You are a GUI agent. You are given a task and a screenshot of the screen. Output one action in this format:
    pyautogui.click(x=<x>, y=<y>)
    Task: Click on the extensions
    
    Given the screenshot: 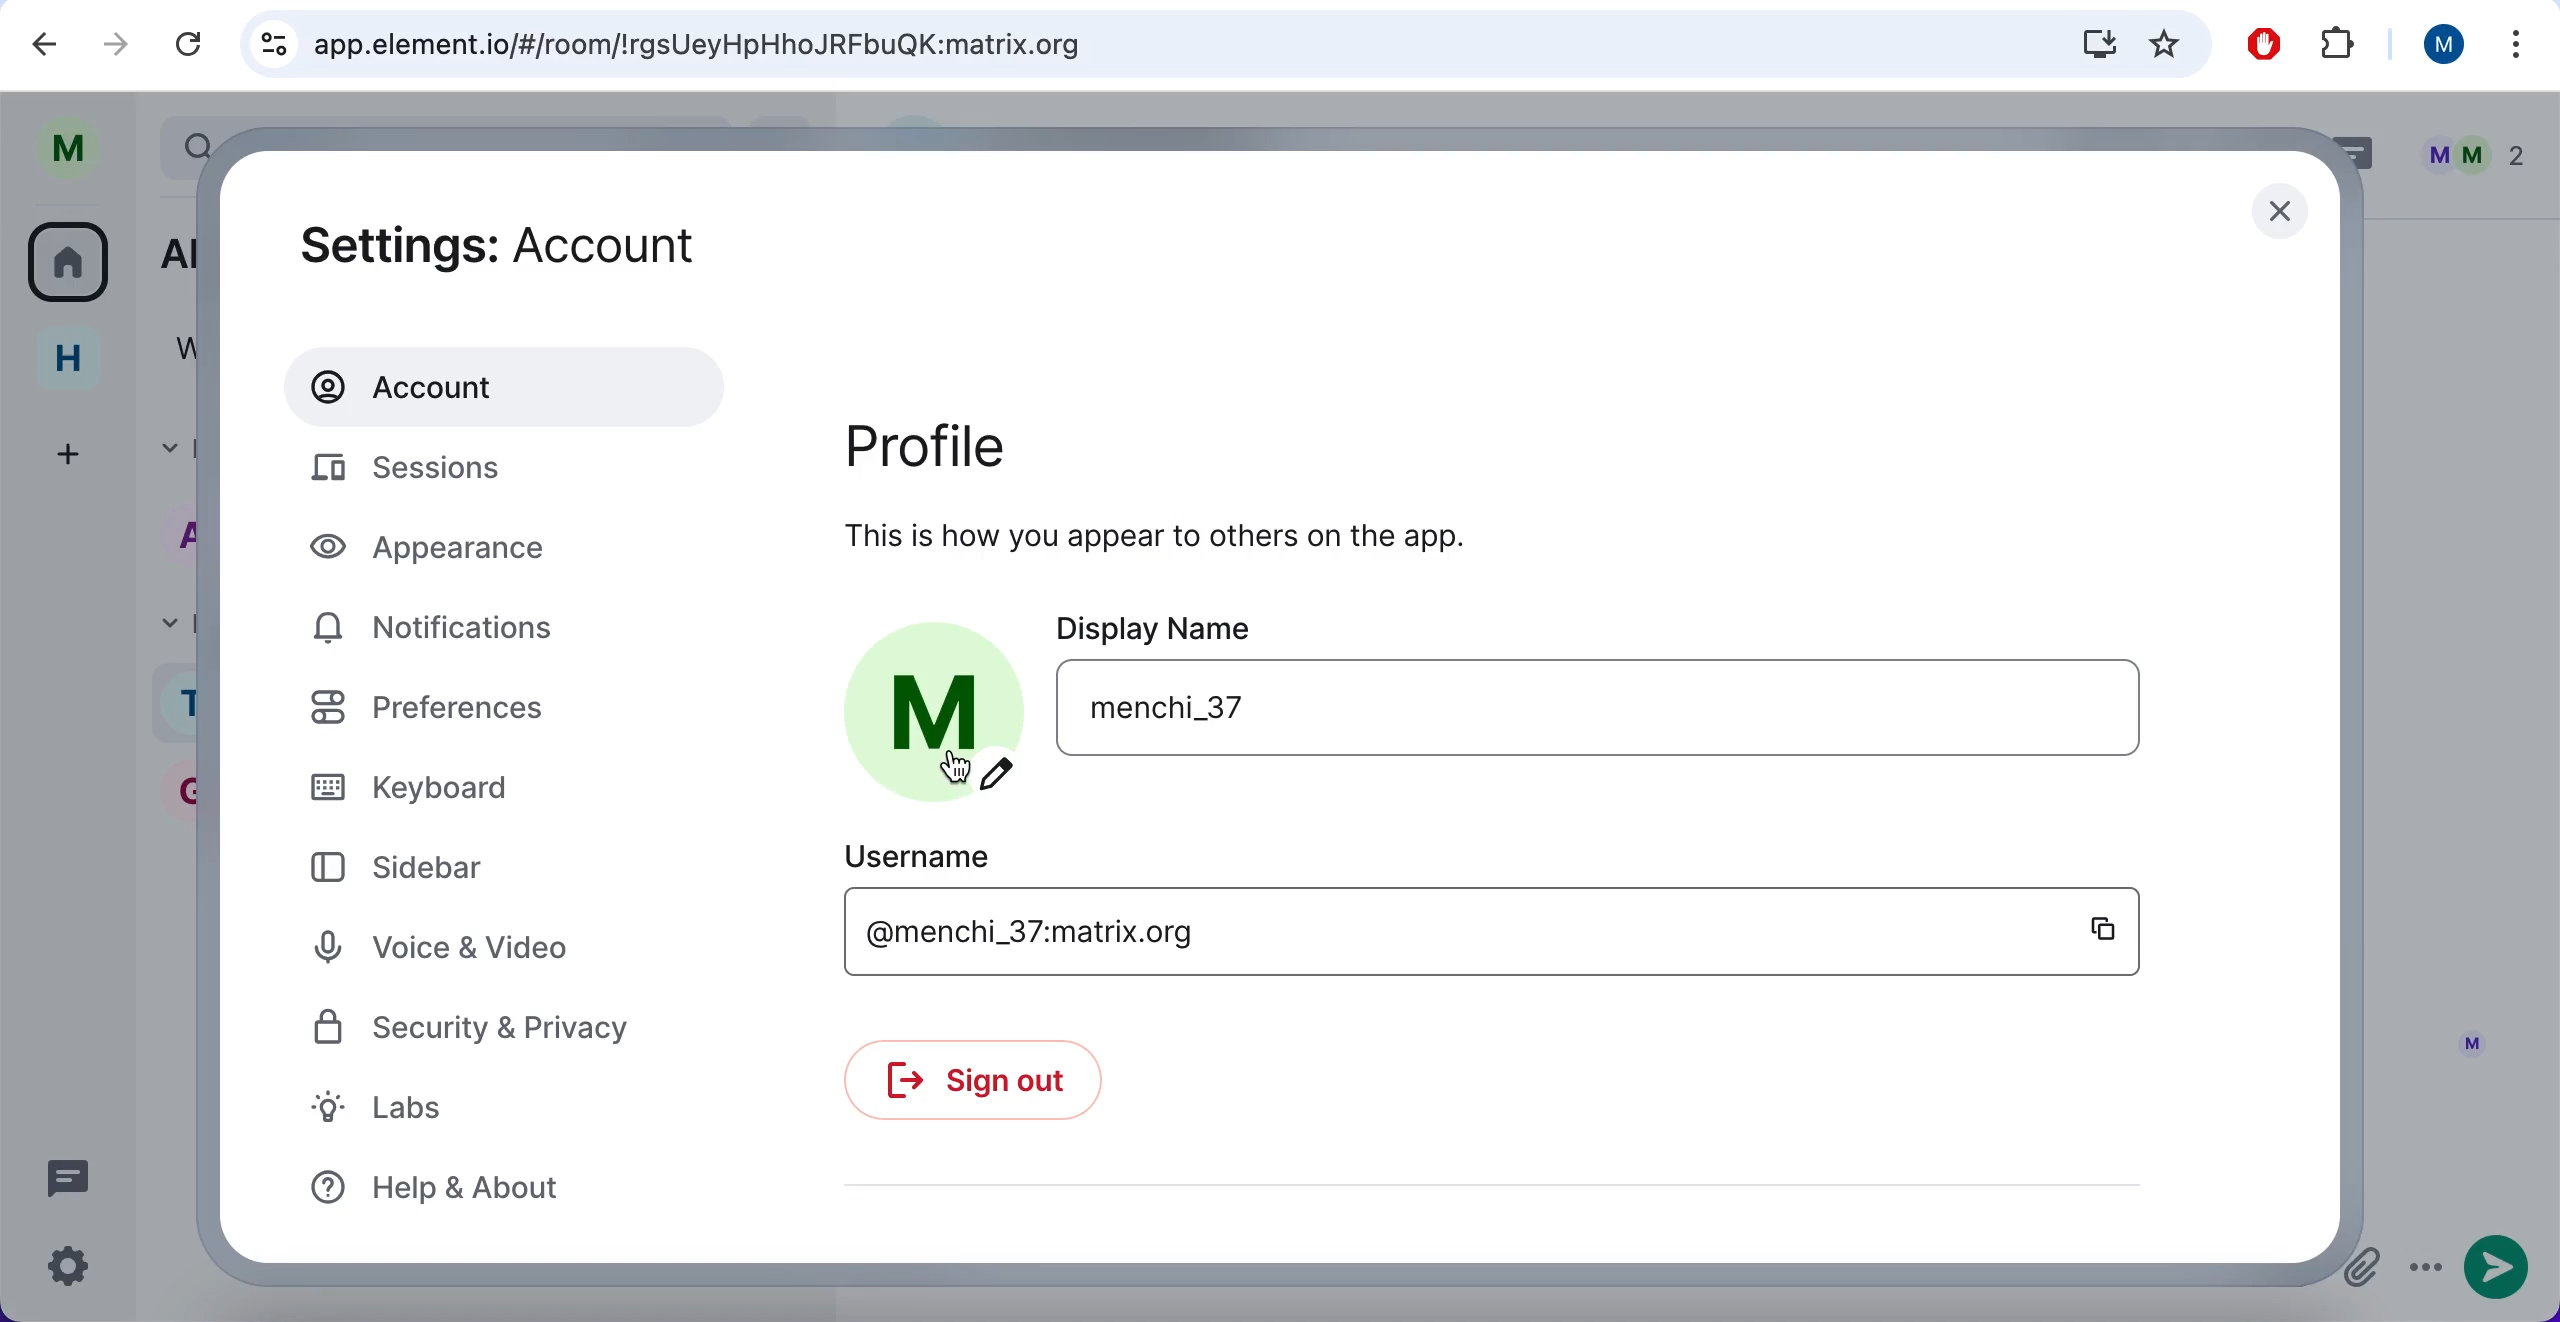 What is the action you would take?
    pyautogui.click(x=2341, y=47)
    